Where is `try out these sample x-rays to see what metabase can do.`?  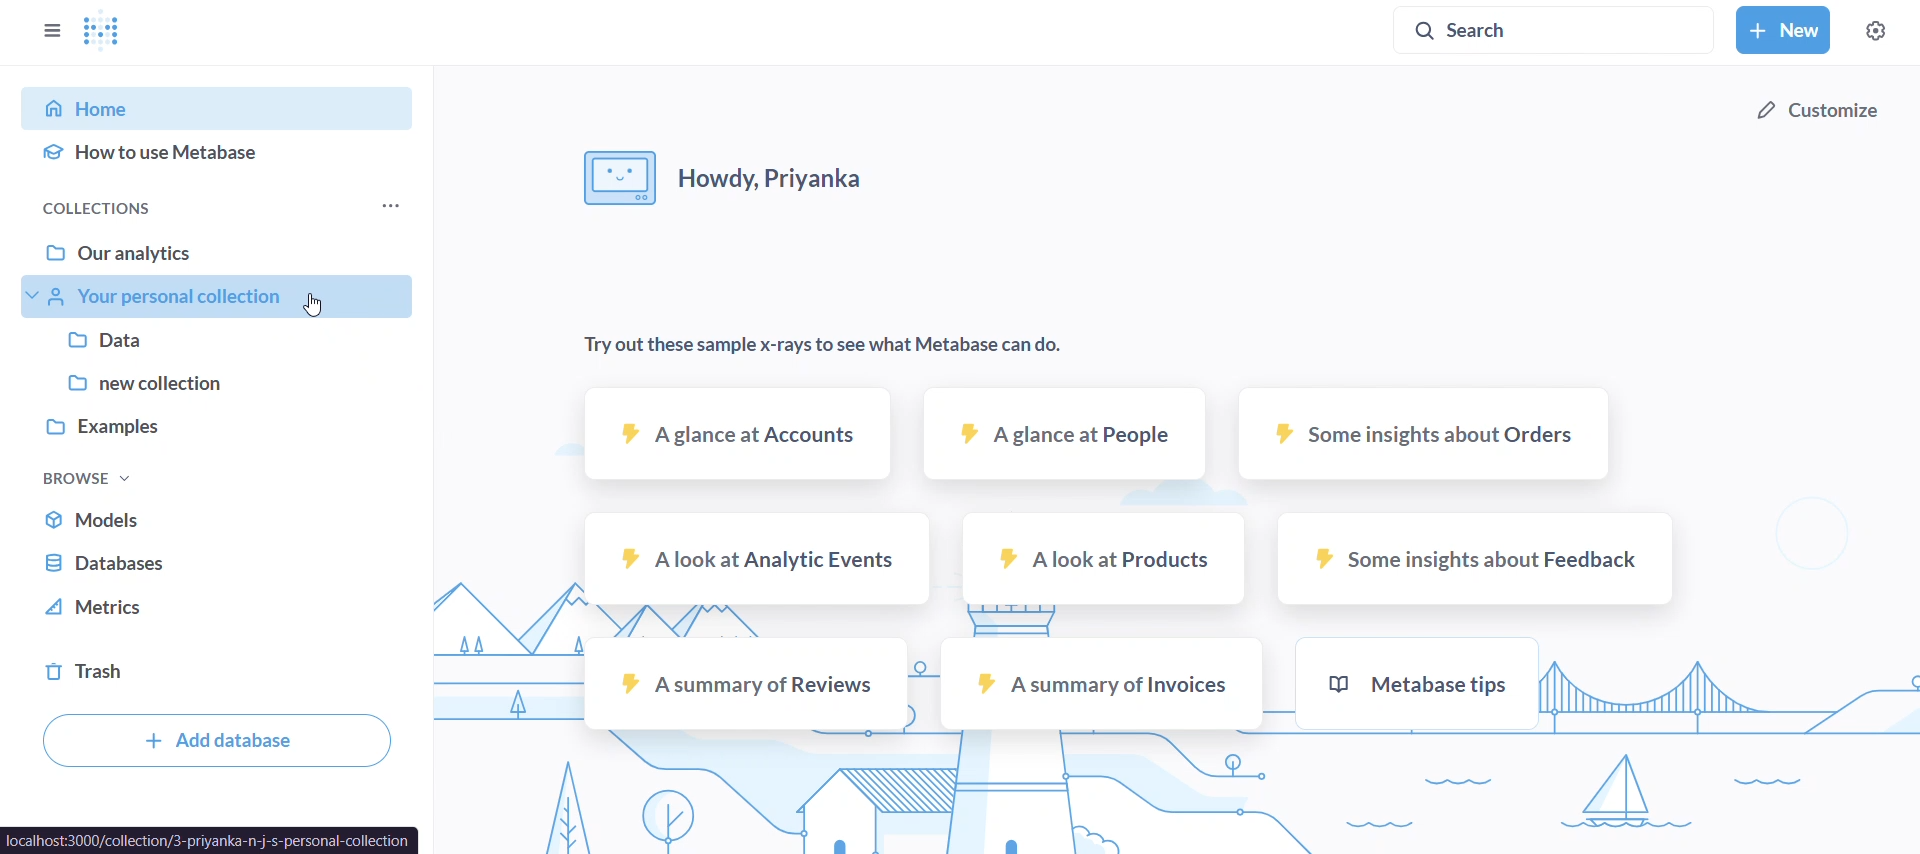 try out these sample x-rays to see what metabase can do. is located at coordinates (835, 345).